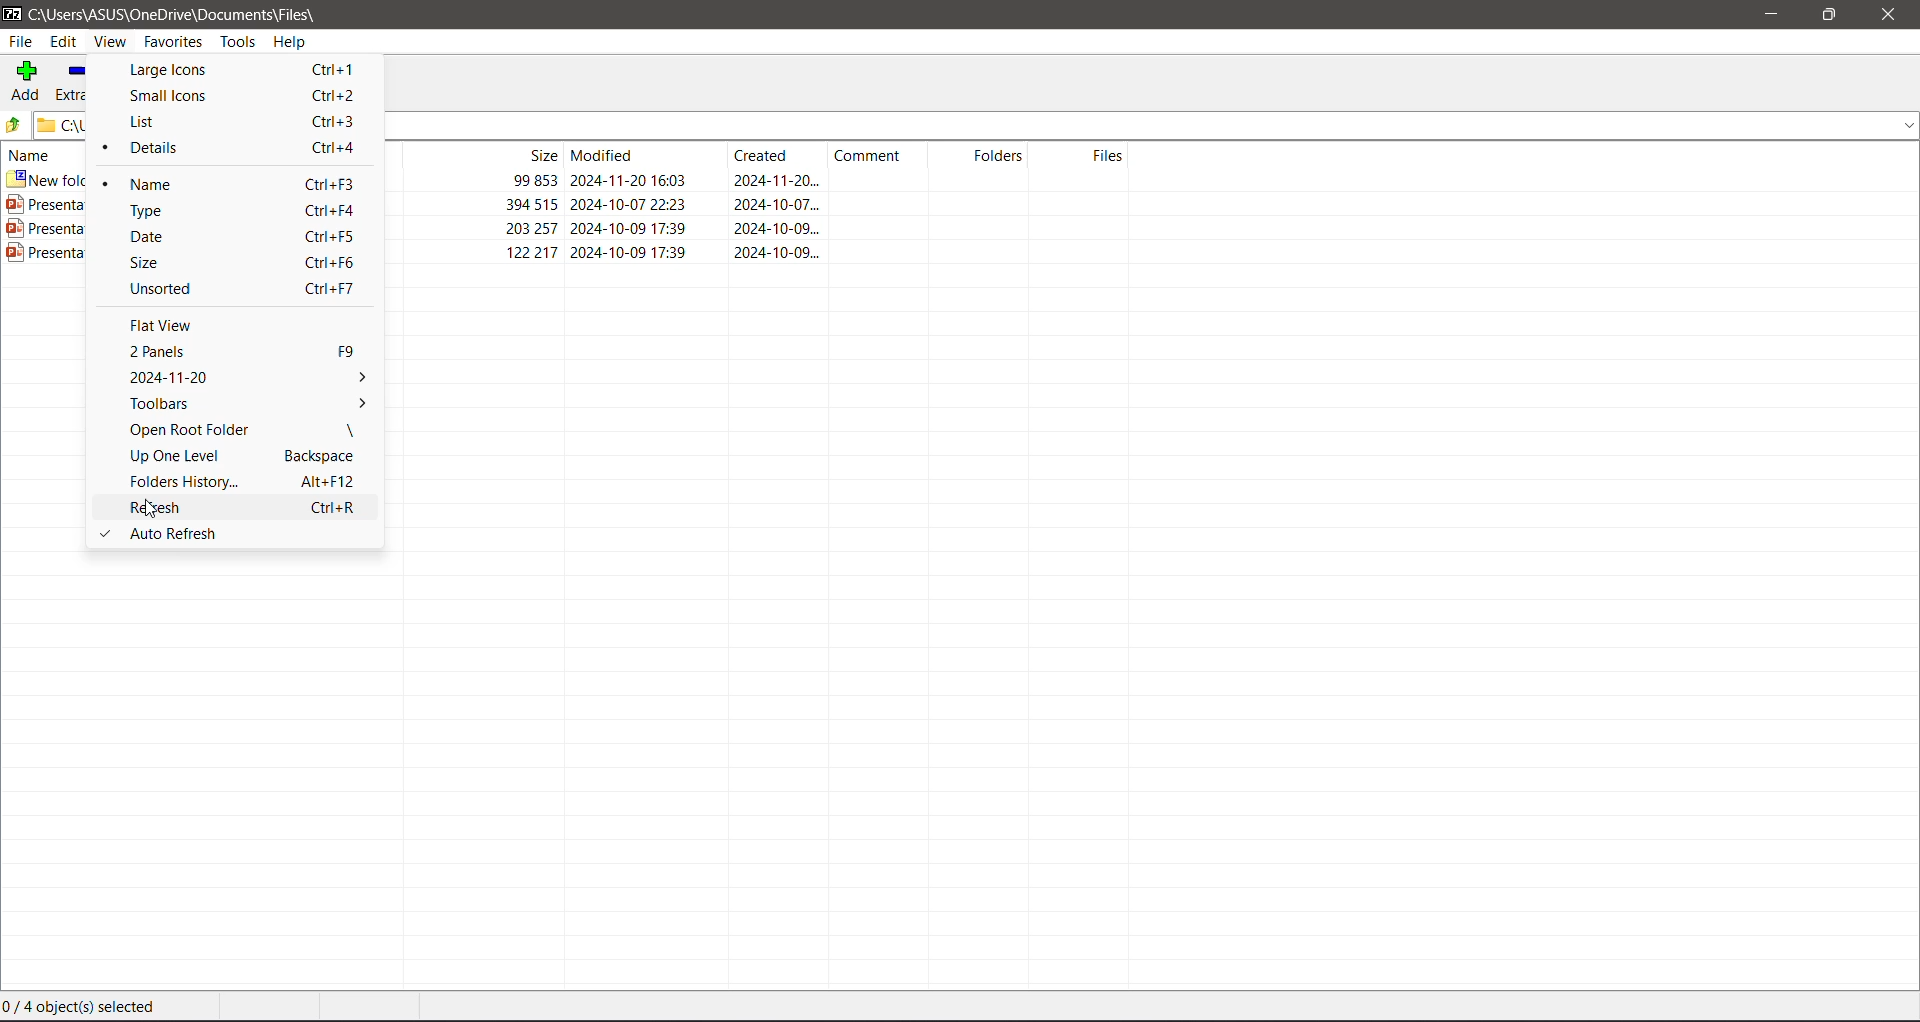 The image size is (1920, 1022). I want to click on Ctrl+R, so click(339, 507).